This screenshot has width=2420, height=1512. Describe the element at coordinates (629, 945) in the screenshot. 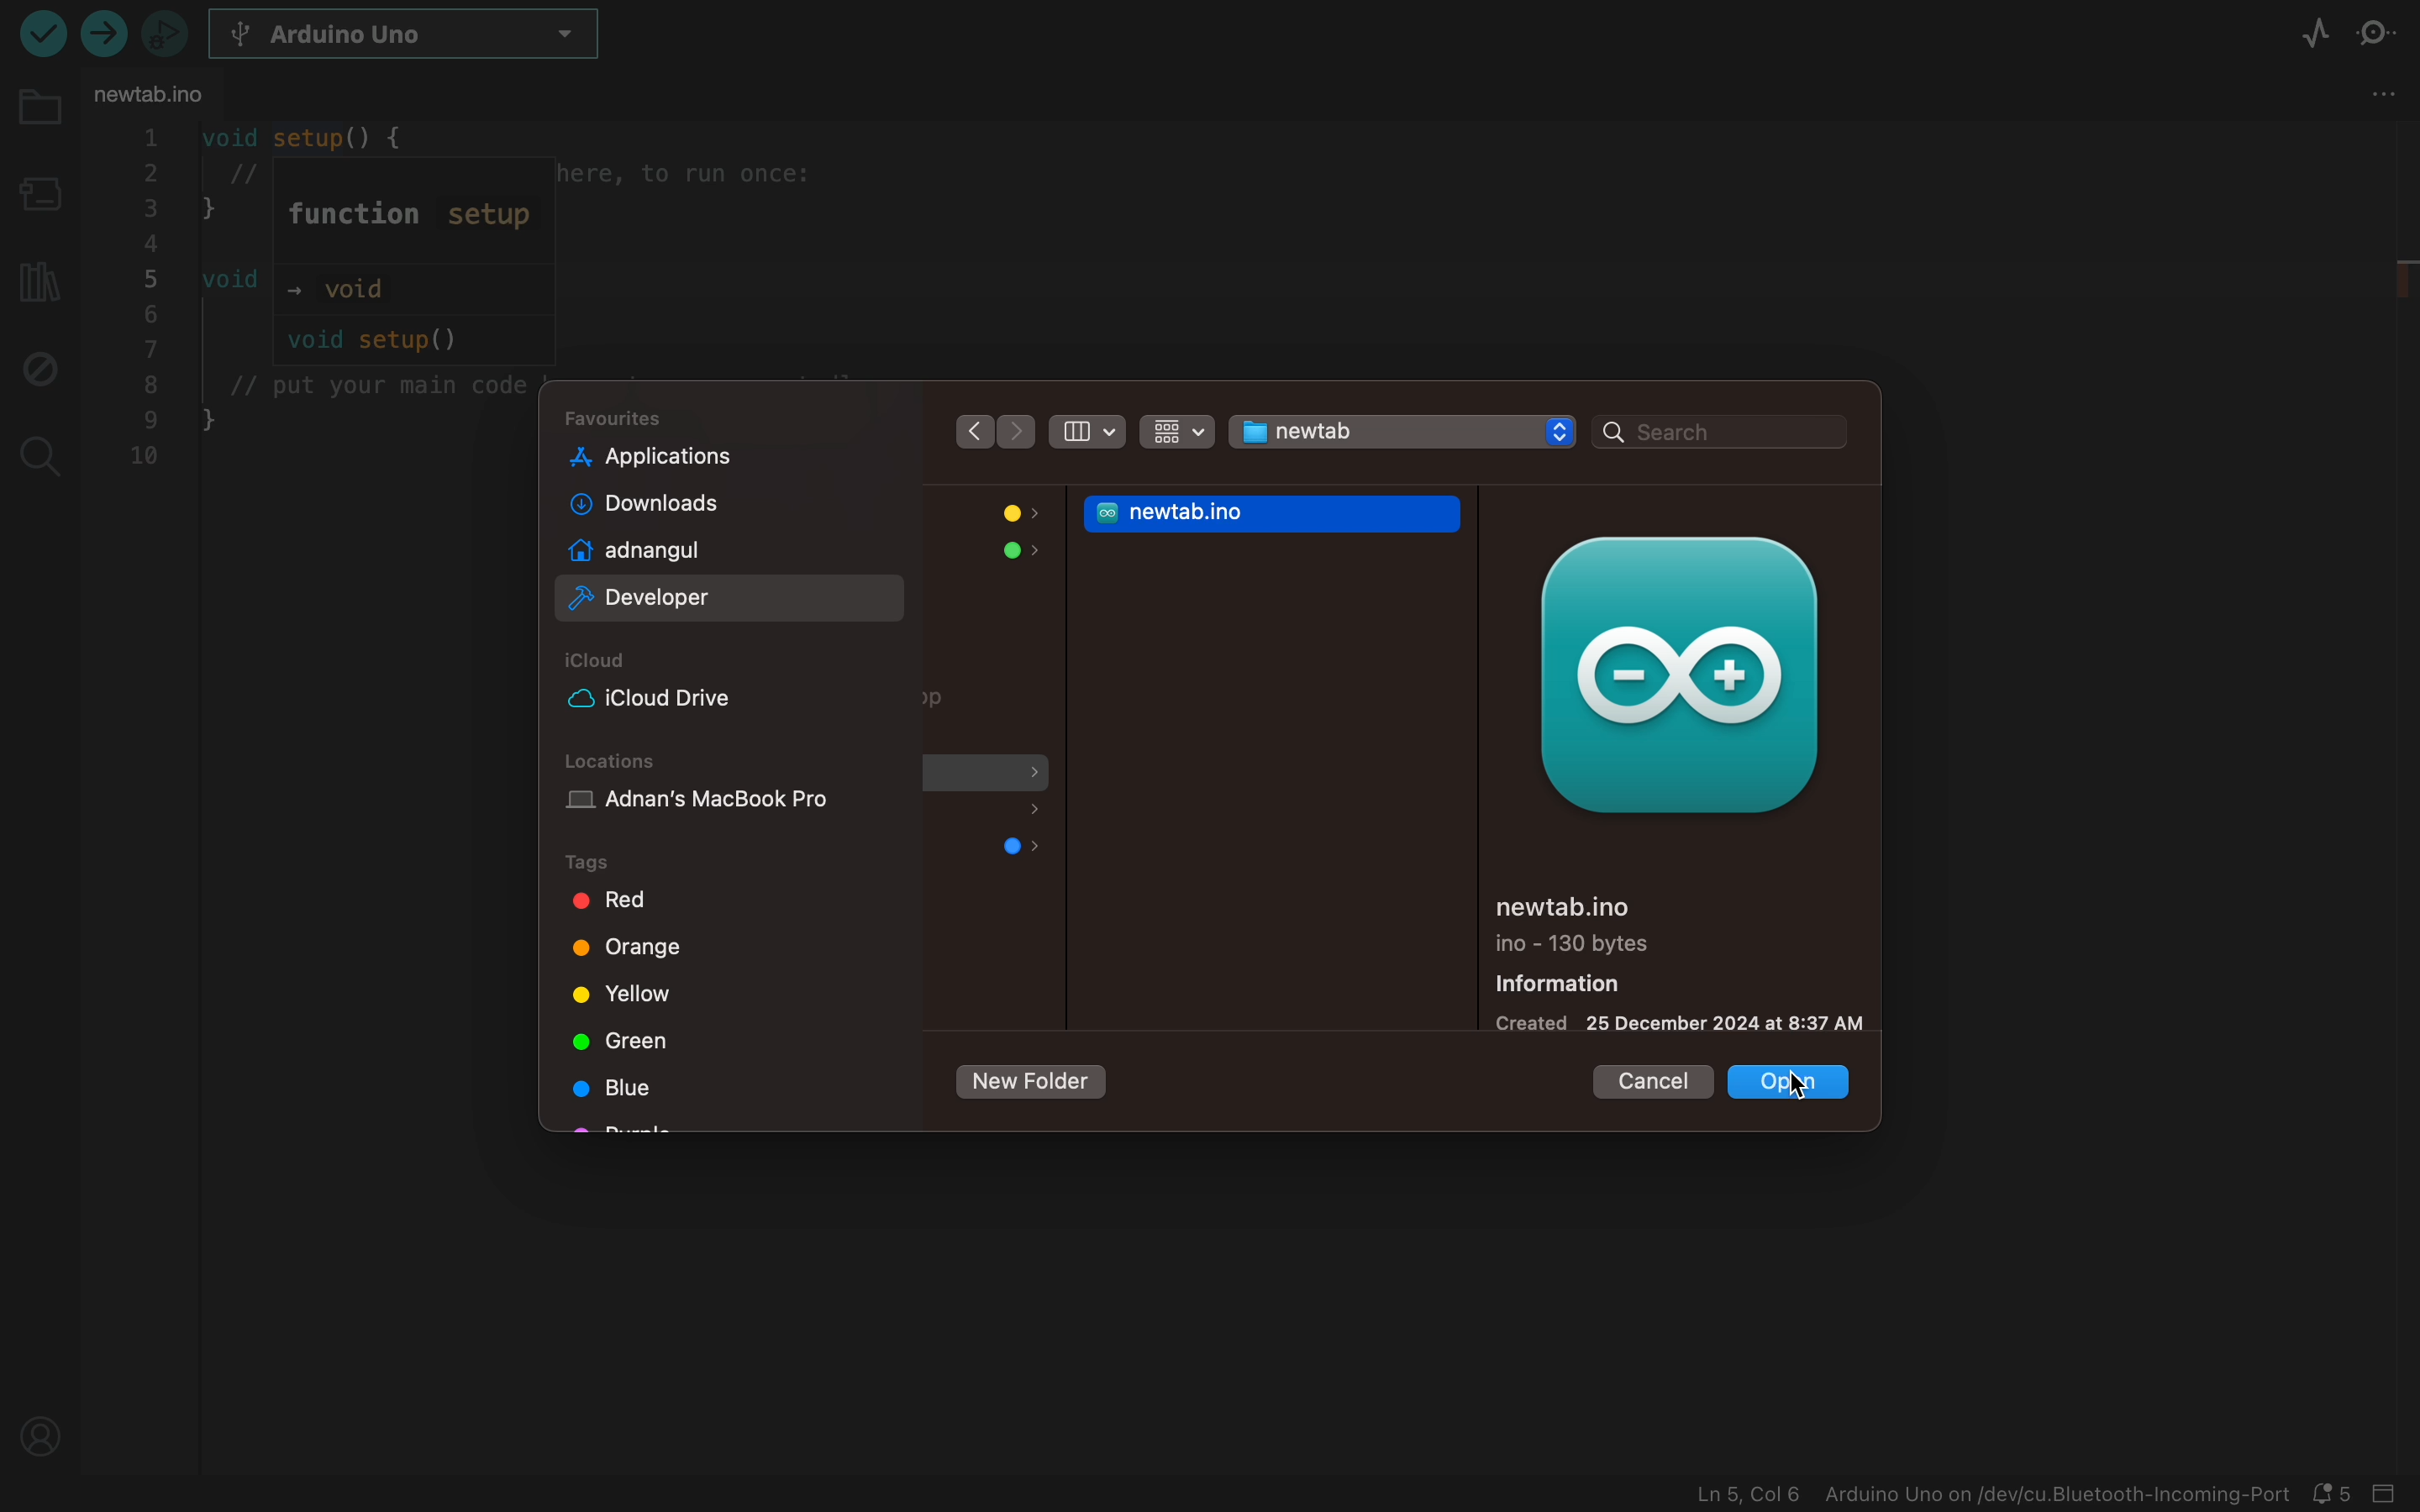

I see `tags` at that location.